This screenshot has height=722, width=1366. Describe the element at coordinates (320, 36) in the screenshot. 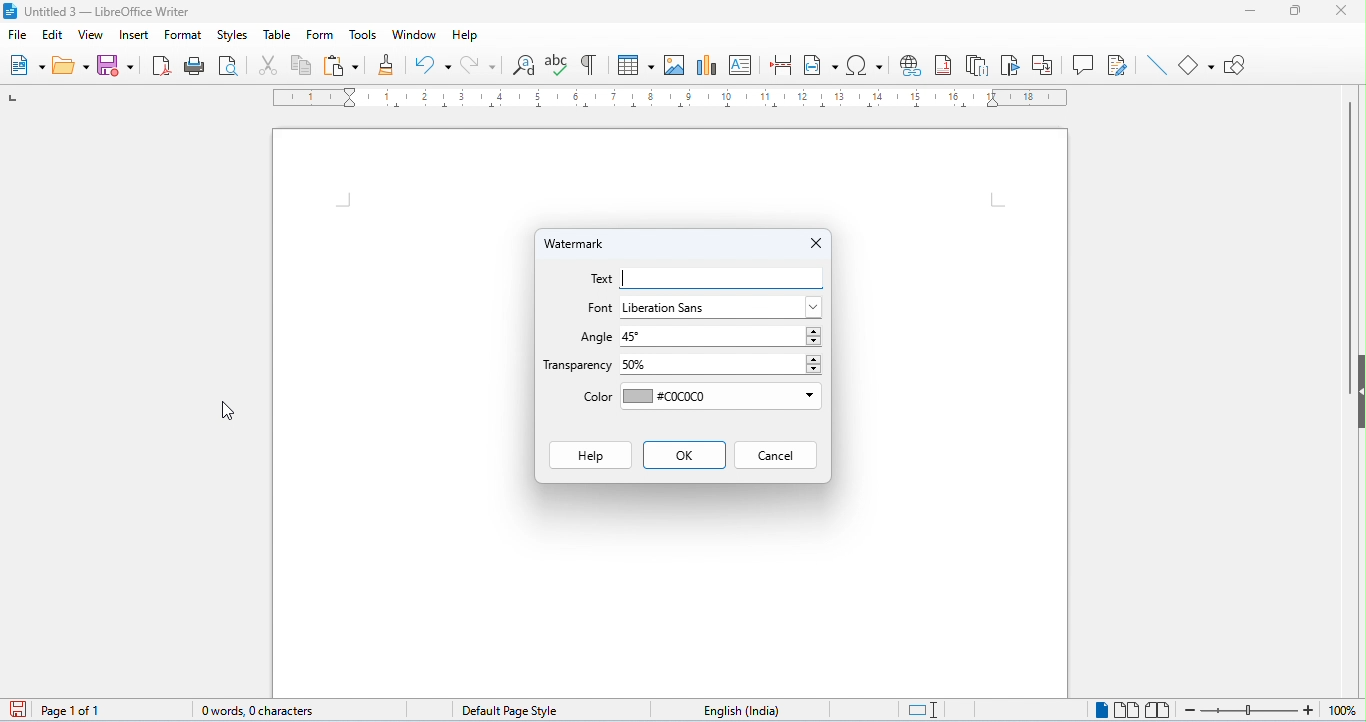

I see `form` at that location.